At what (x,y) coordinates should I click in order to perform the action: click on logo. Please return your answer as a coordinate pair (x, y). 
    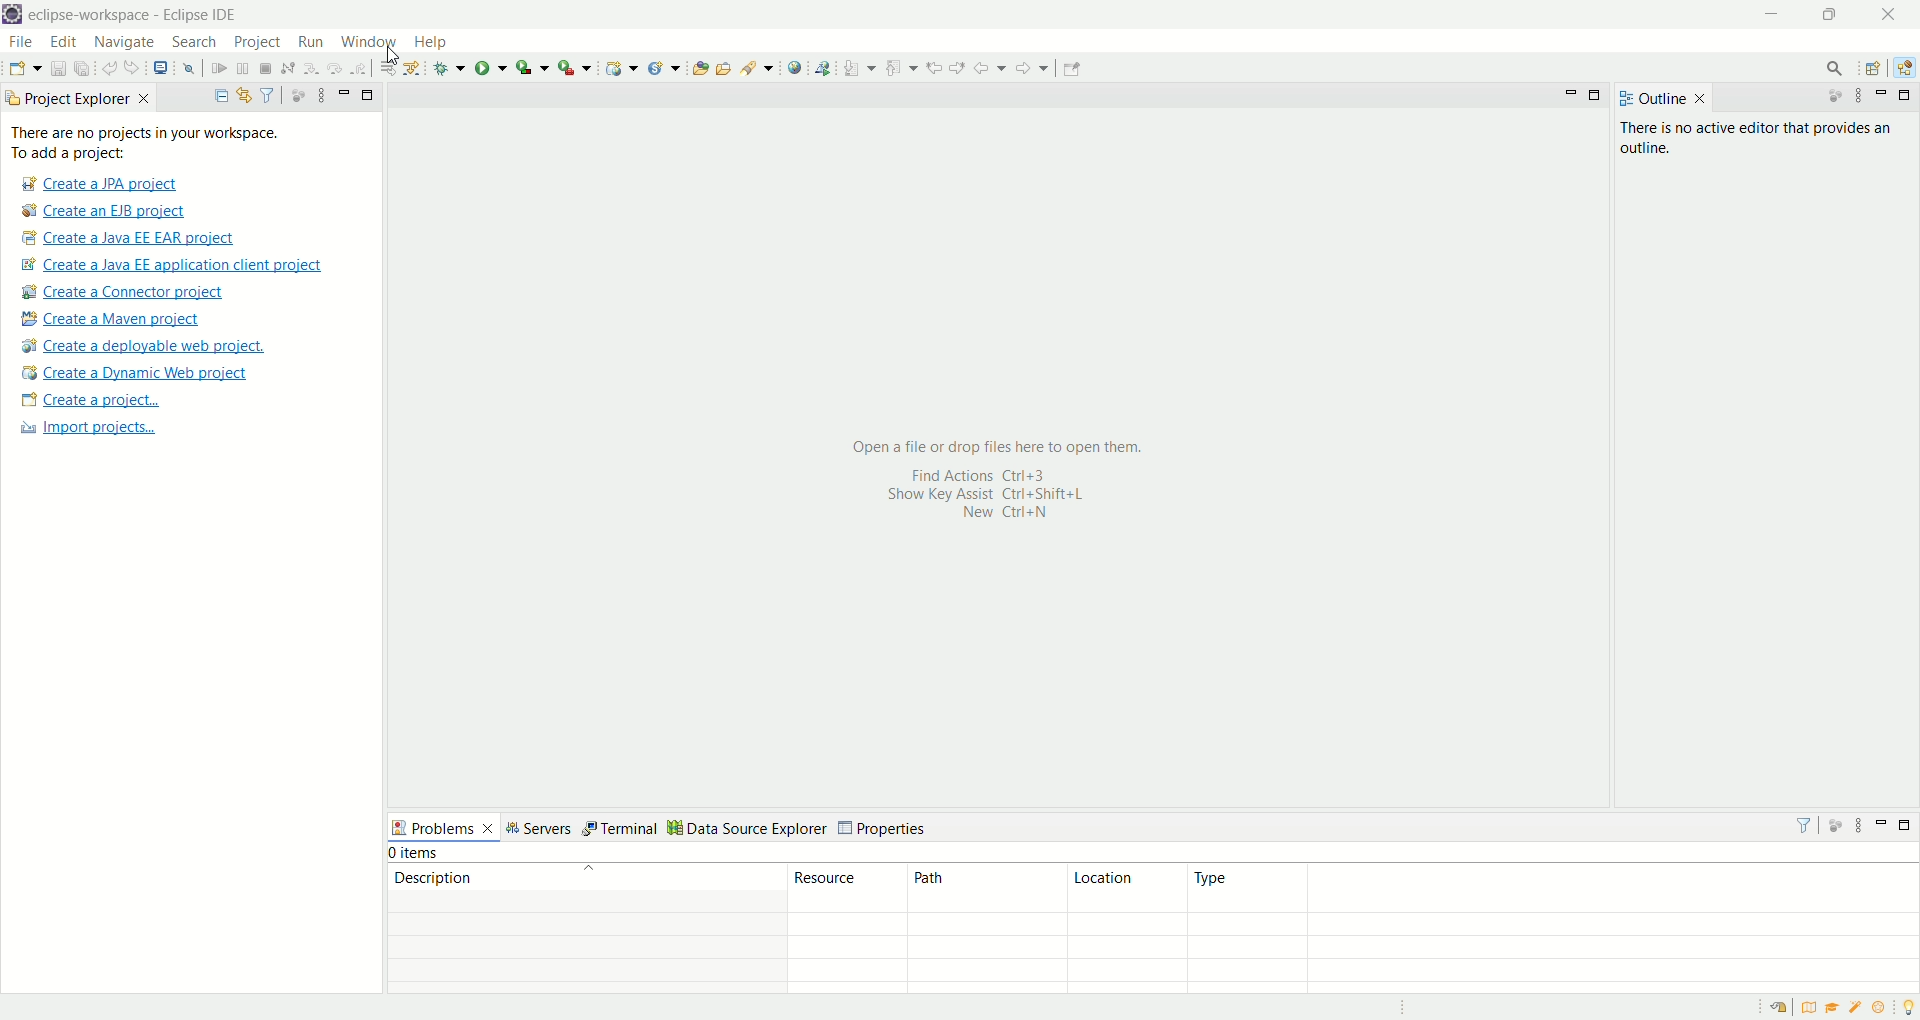
    Looking at the image, I should click on (12, 14).